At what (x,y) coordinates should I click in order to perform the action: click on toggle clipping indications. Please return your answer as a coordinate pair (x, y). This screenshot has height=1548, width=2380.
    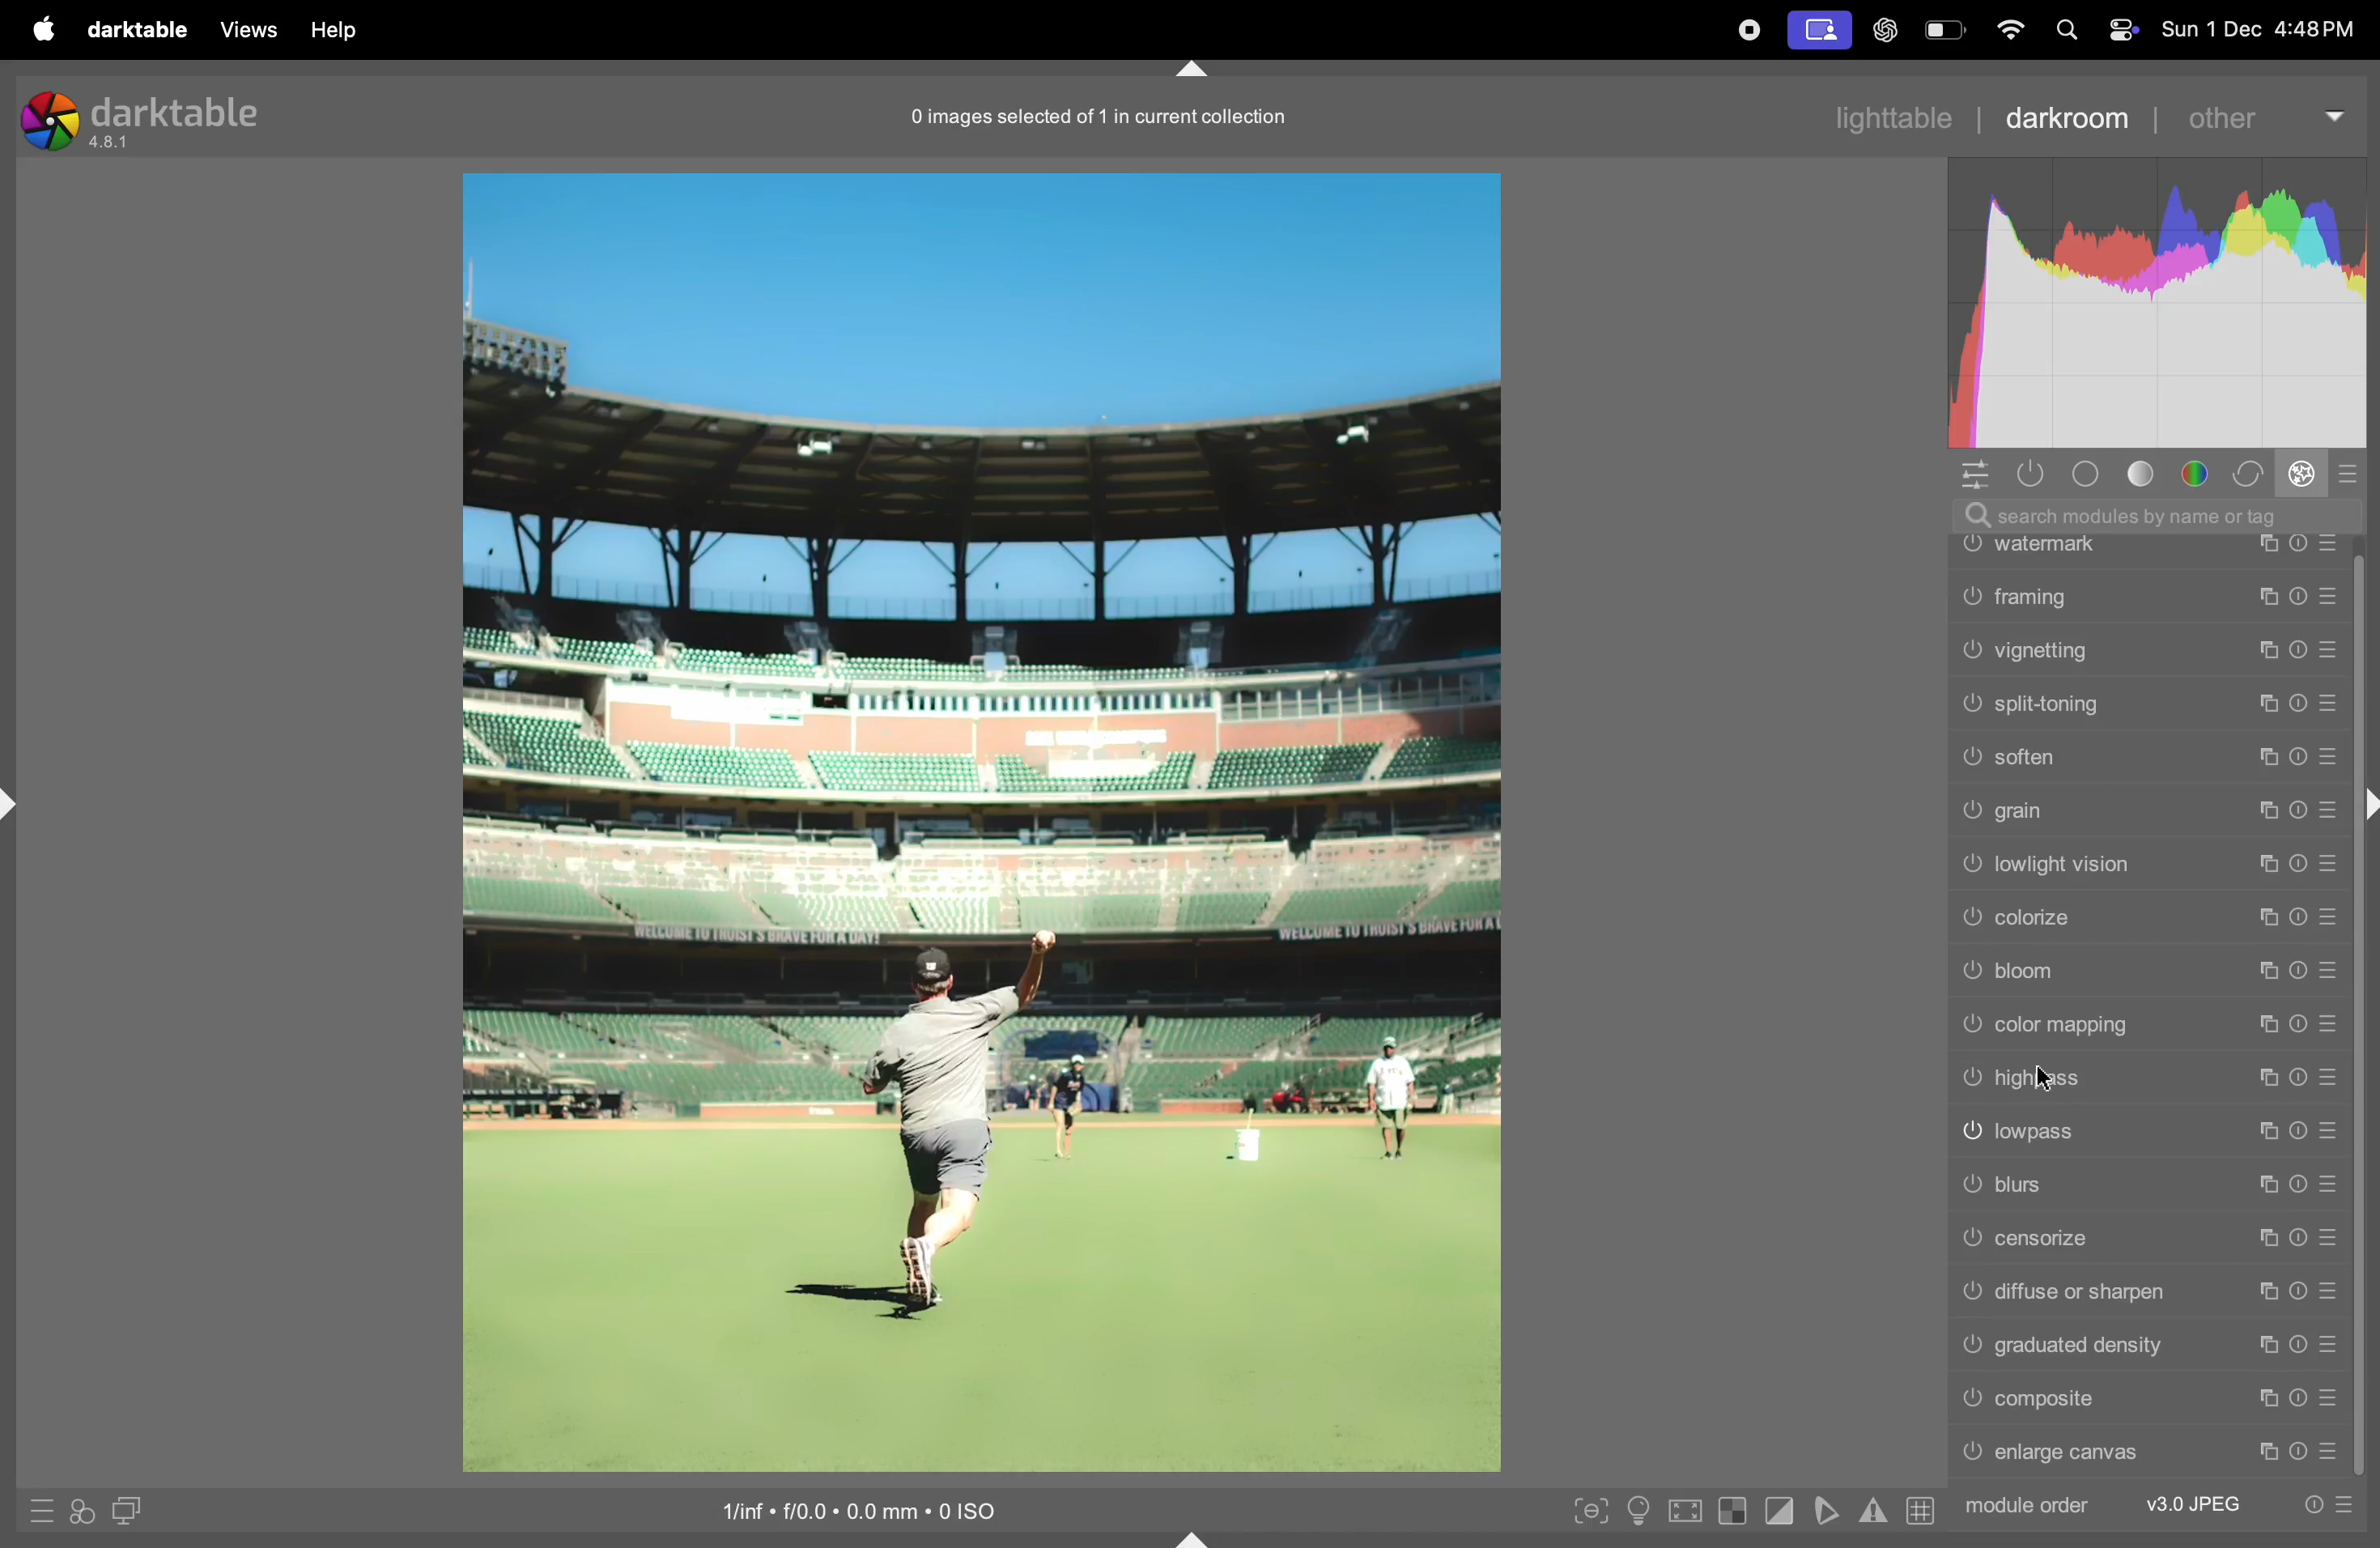
    Looking at the image, I should click on (1778, 1514).